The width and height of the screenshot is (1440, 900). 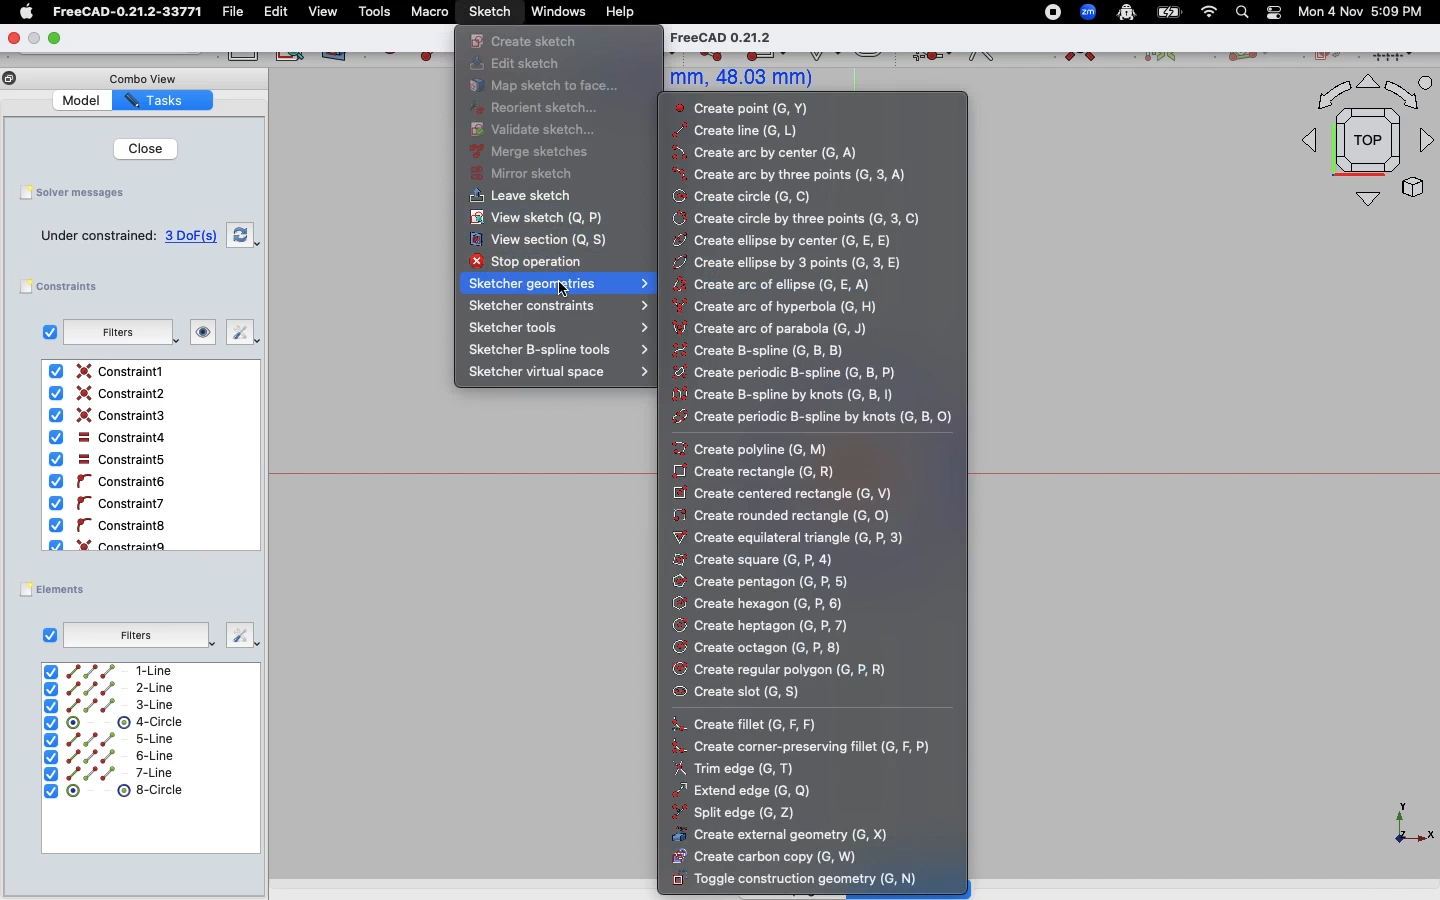 I want to click on Filters, so click(x=138, y=633).